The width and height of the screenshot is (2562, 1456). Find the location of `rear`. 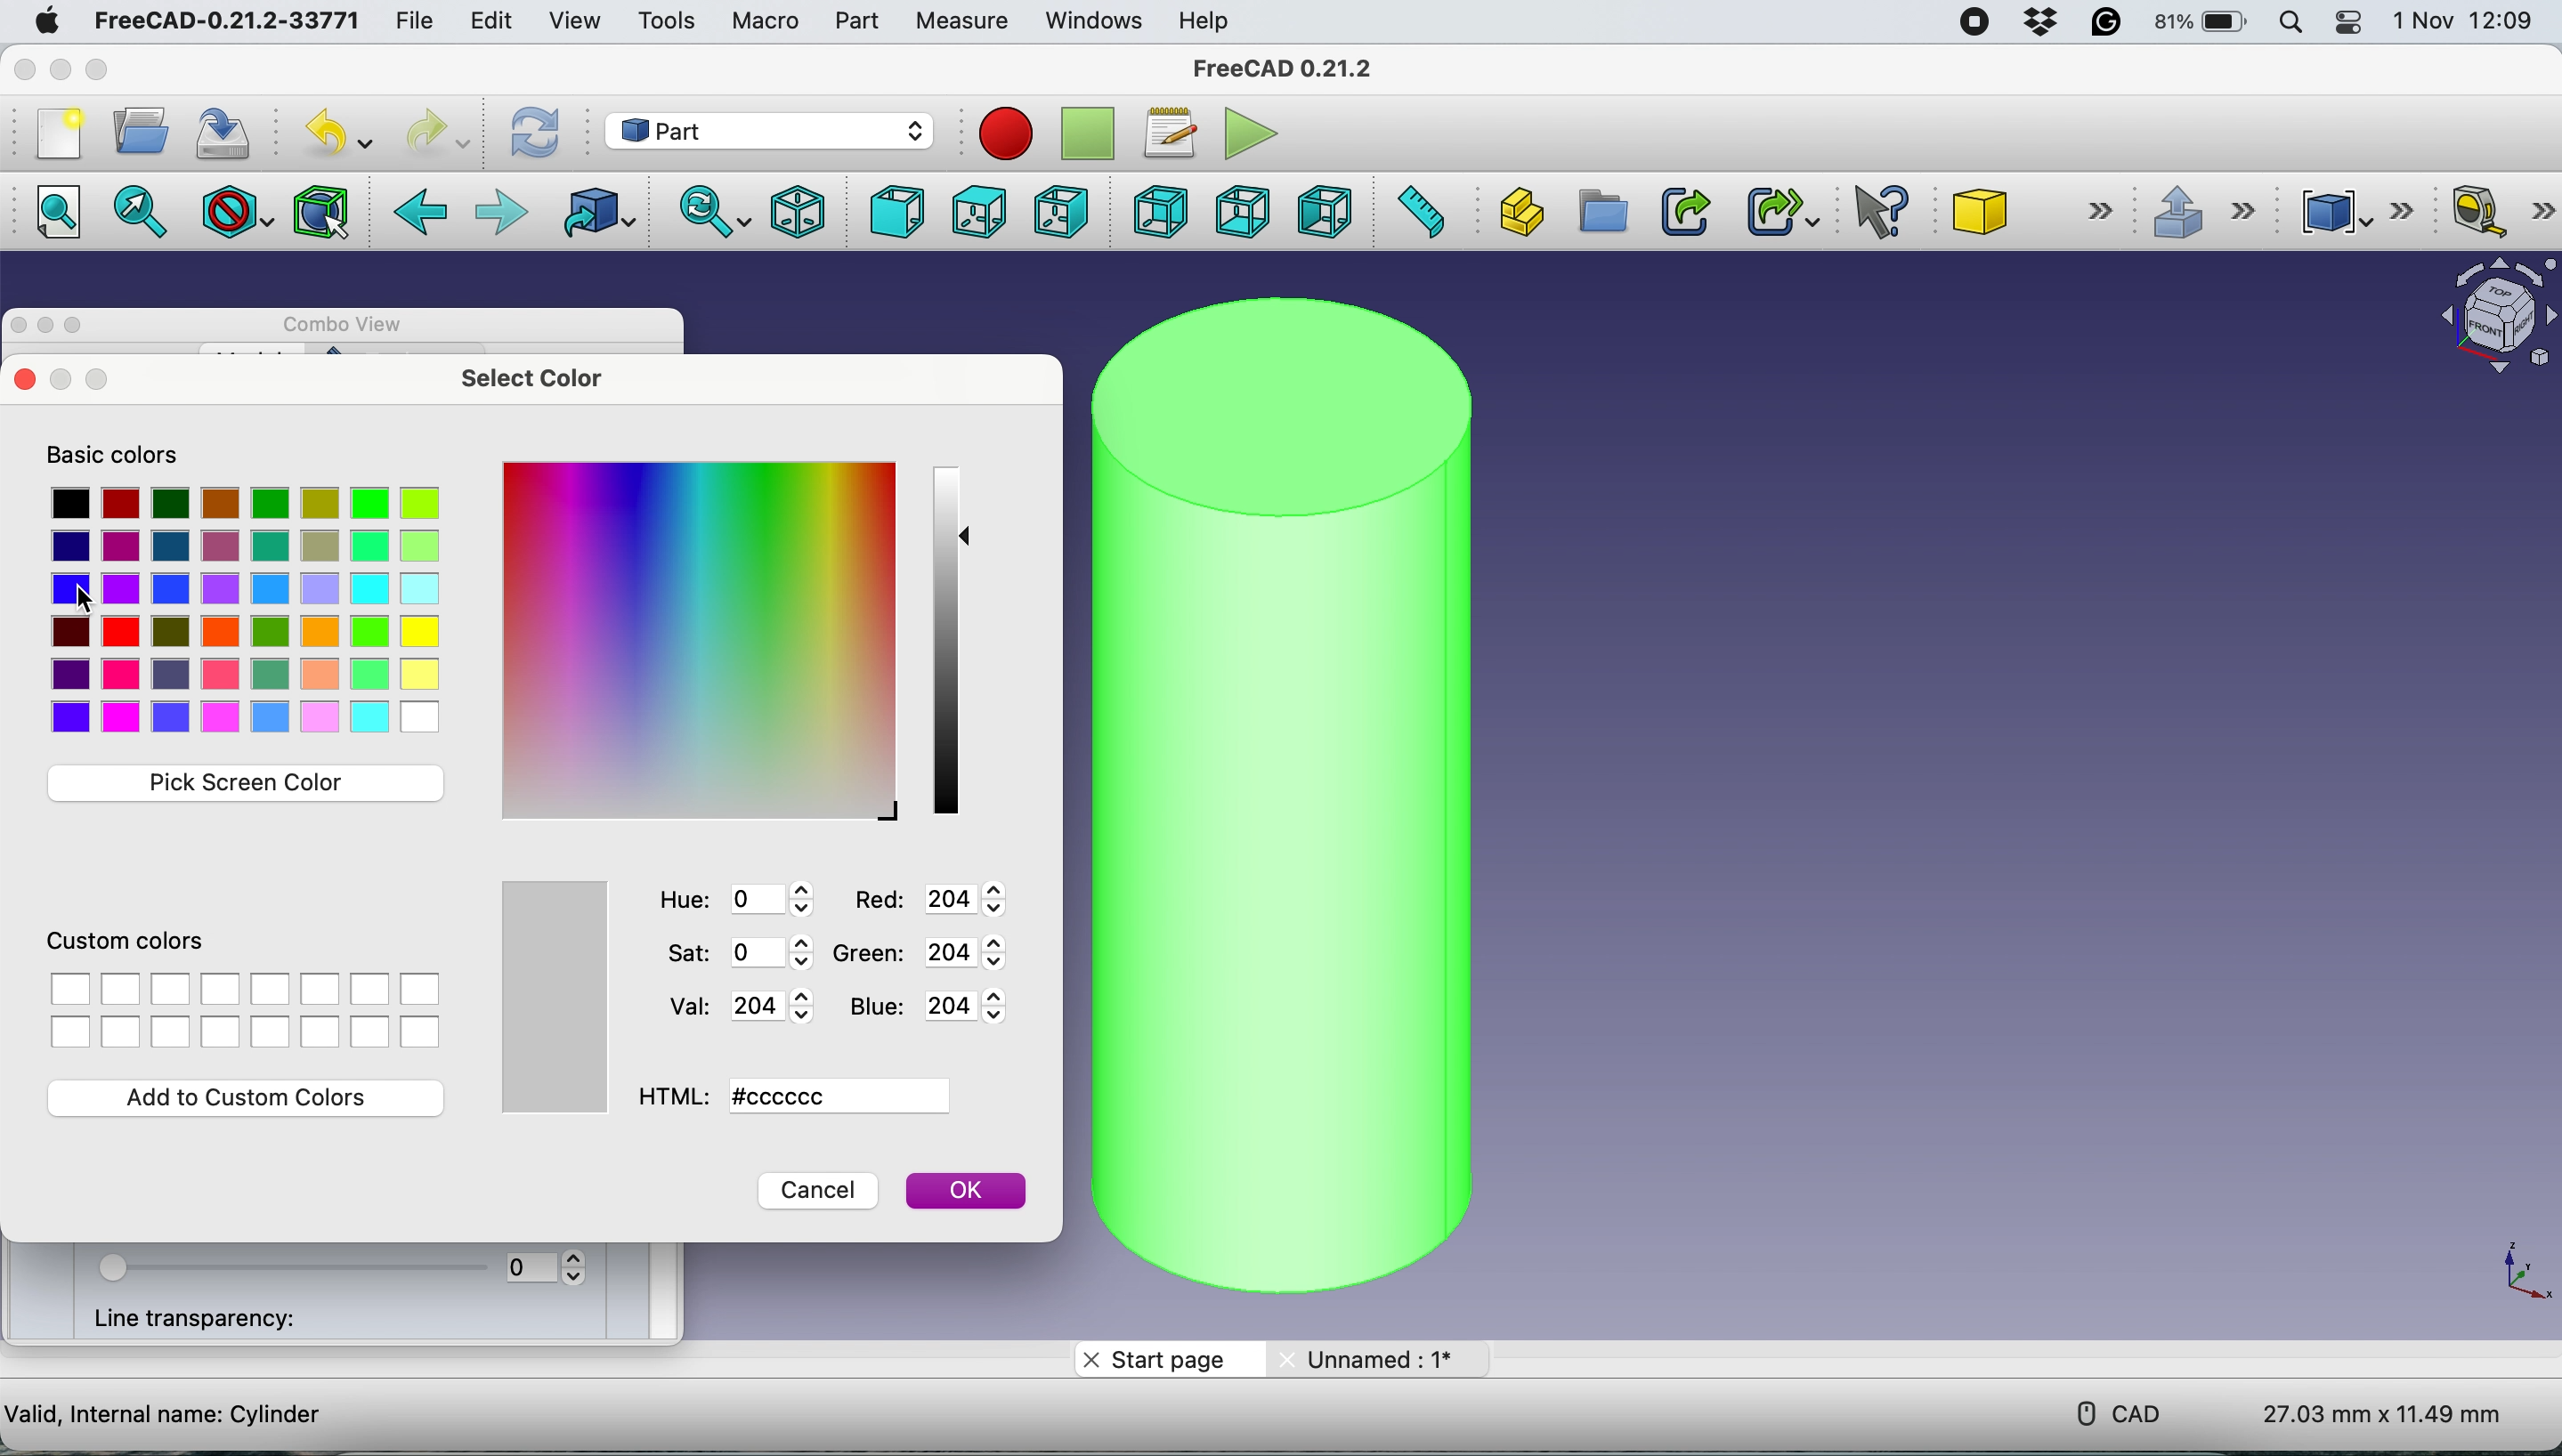

rear is located at coordinates (1155, 214).